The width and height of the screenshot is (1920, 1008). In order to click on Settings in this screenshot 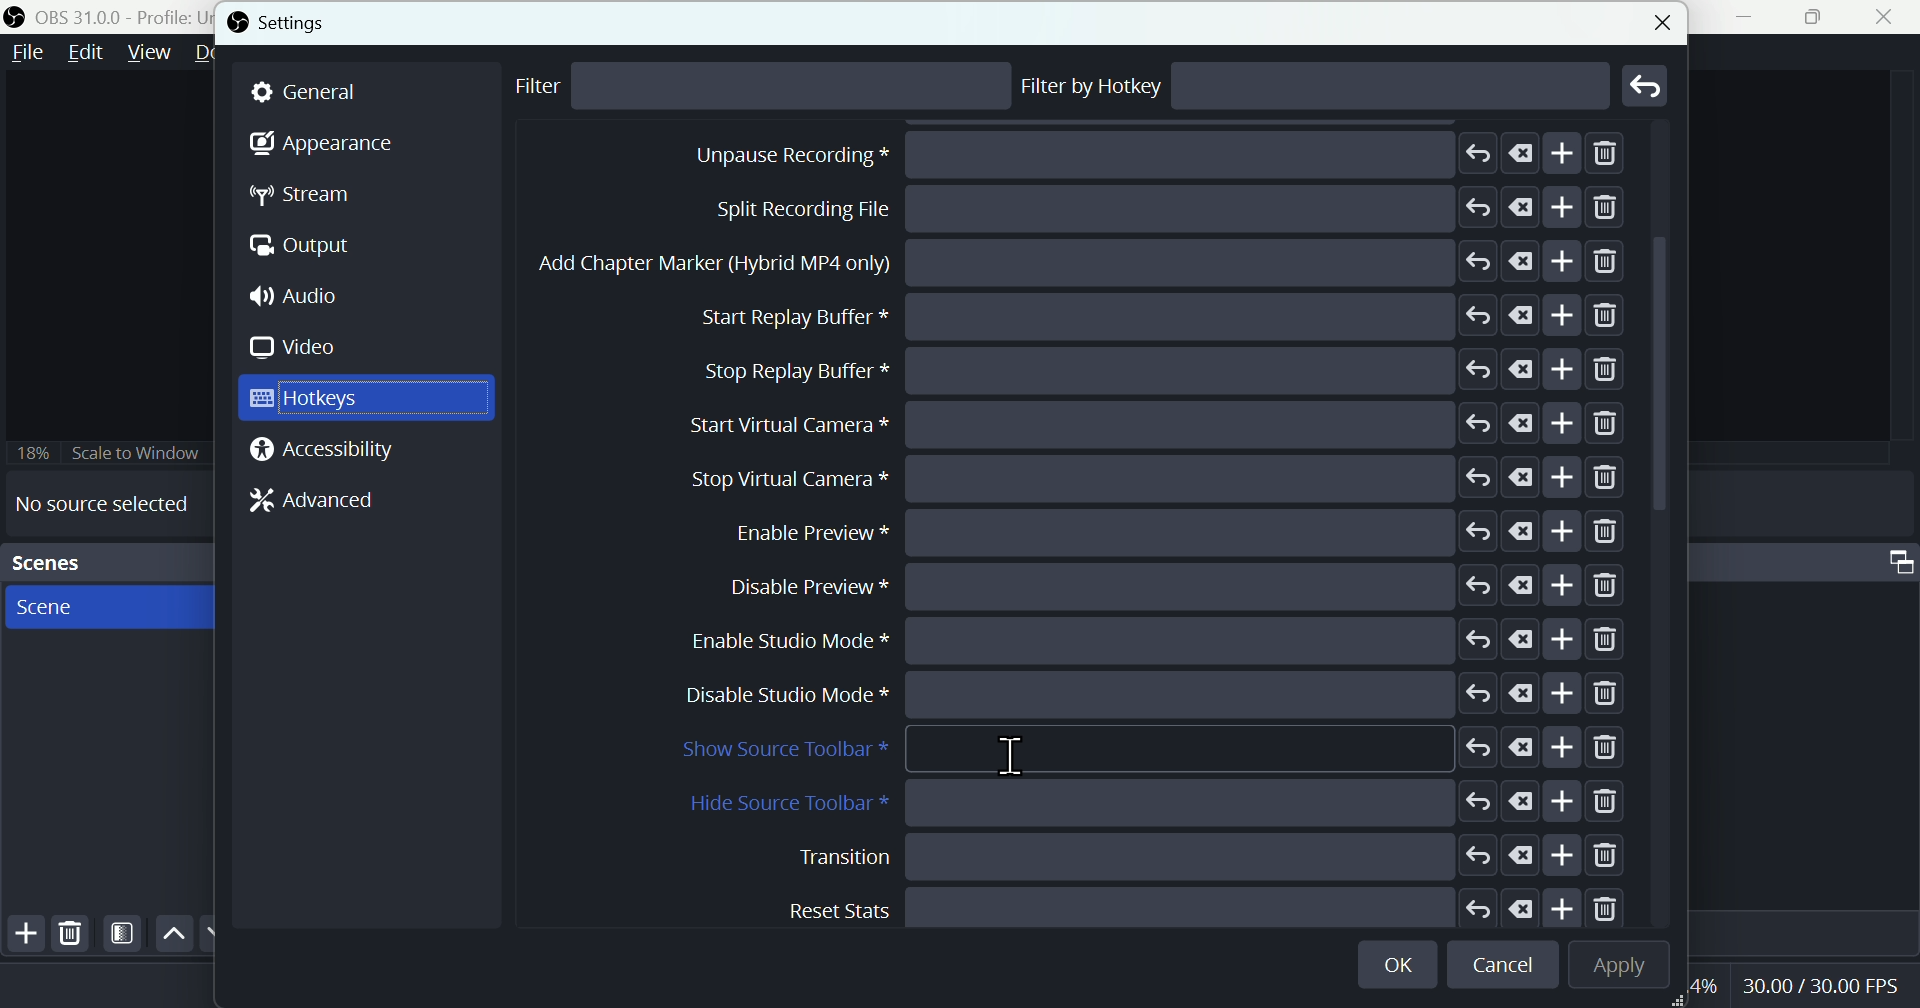, I will do `click(286, 23)`.